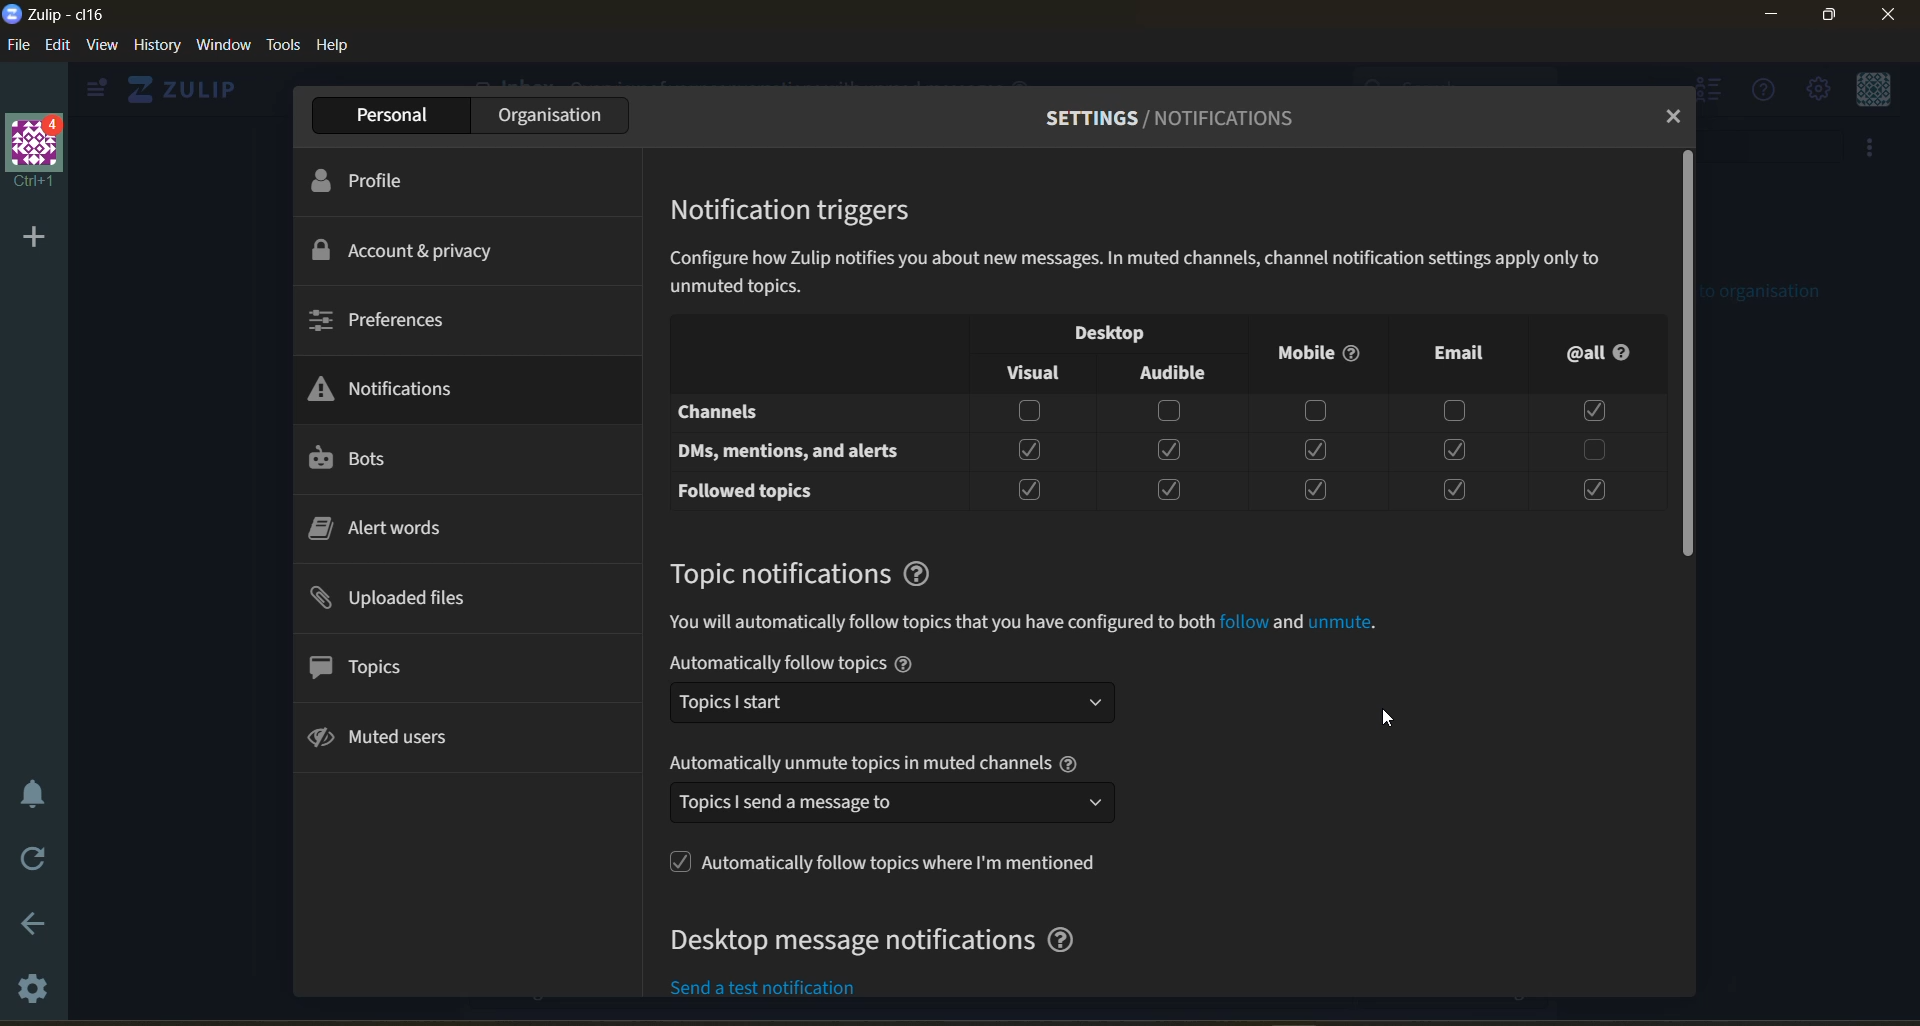 This screenshot has width=1920, height=1026. I want to click on history, so click(157, 46).